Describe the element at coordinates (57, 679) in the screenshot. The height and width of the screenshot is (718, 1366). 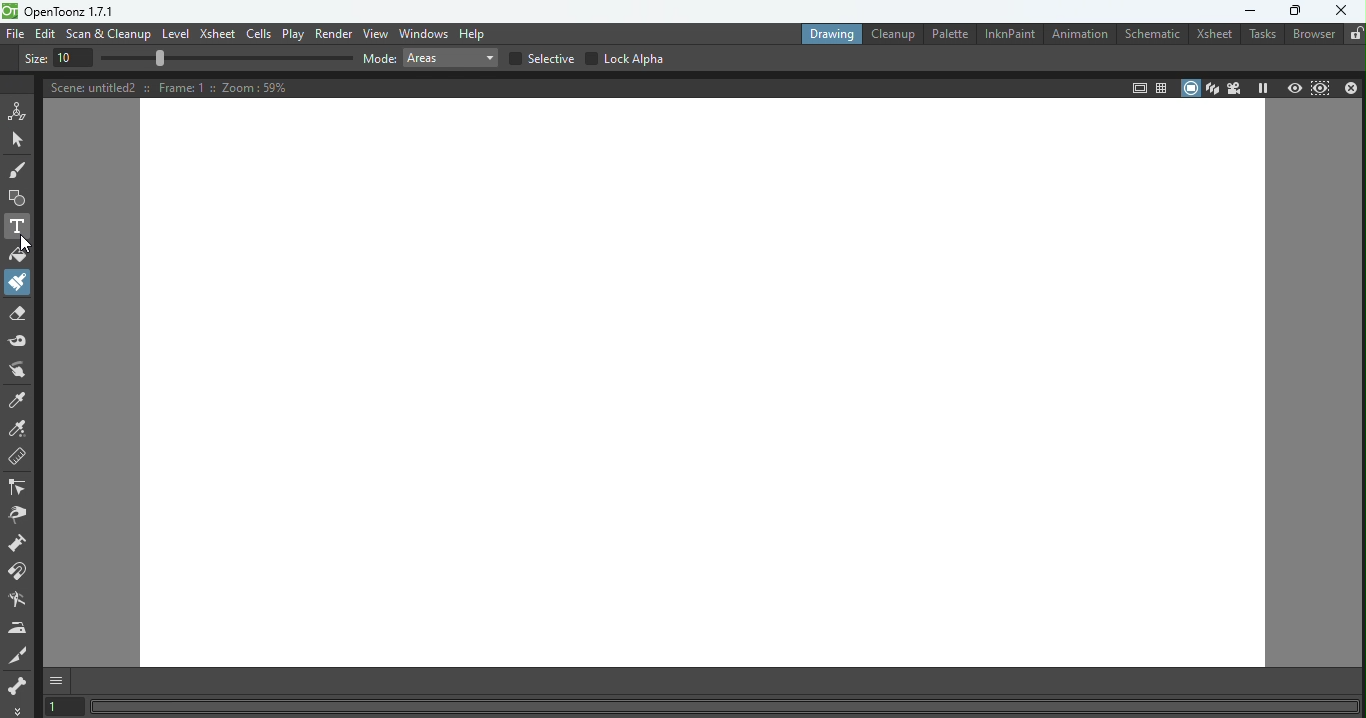
I see `GUI Show/hide` at that location.